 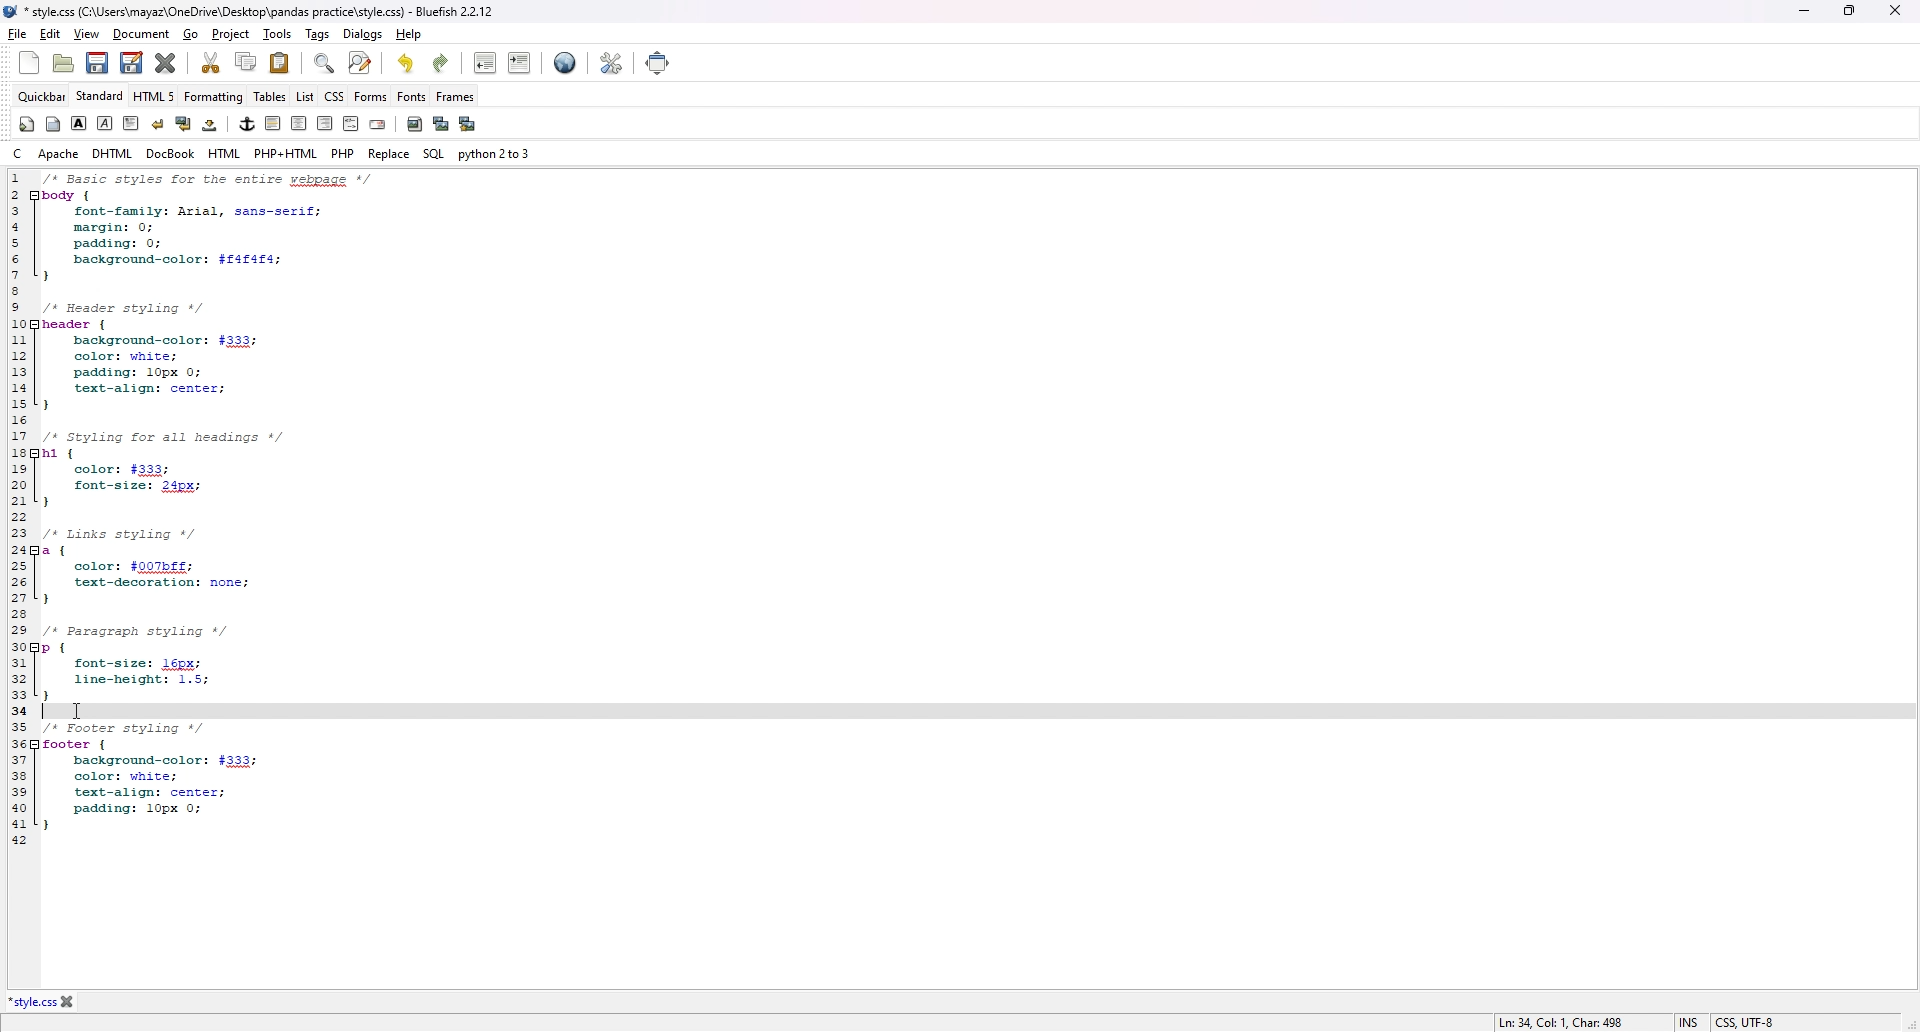 What do you see at coordinates (389, 154) in the screenshot?
I see `replace` at bounding box center [389, 154].